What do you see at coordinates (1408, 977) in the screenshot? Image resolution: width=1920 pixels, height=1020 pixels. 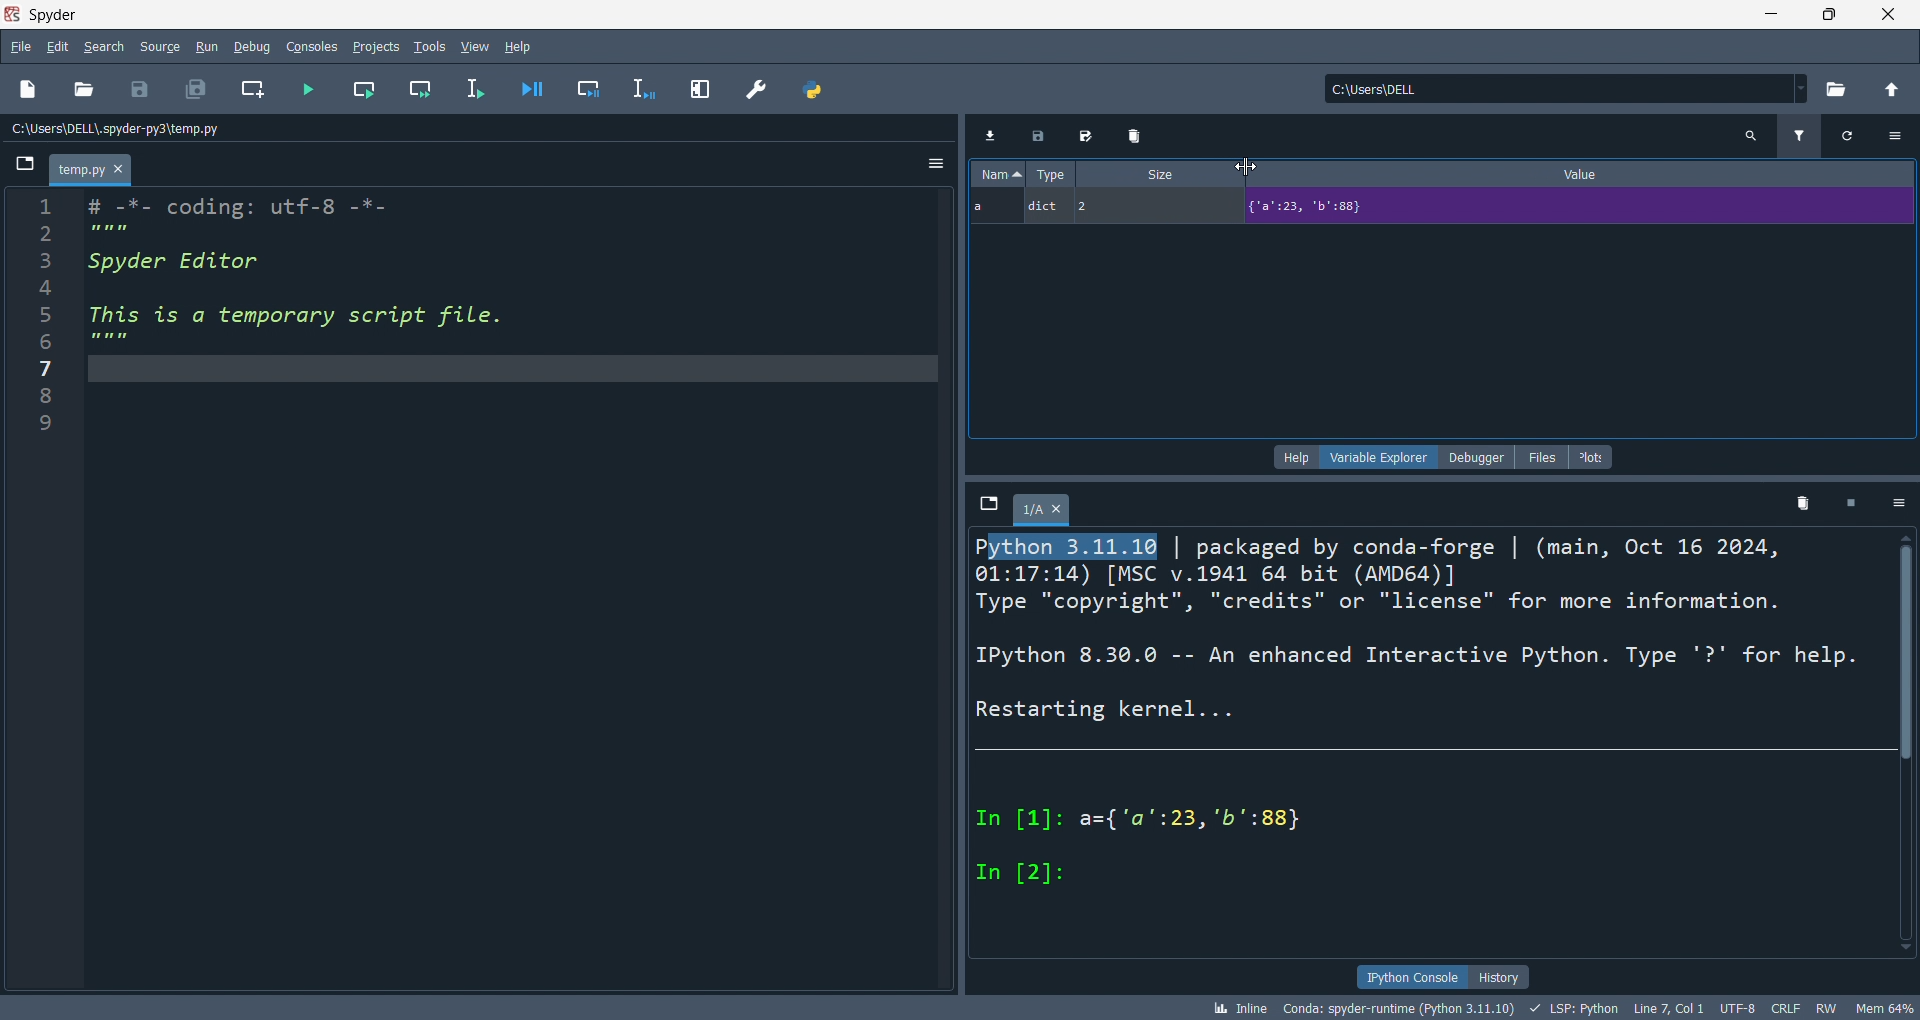 I see `ipython console` at bounding box center [1408, 977].